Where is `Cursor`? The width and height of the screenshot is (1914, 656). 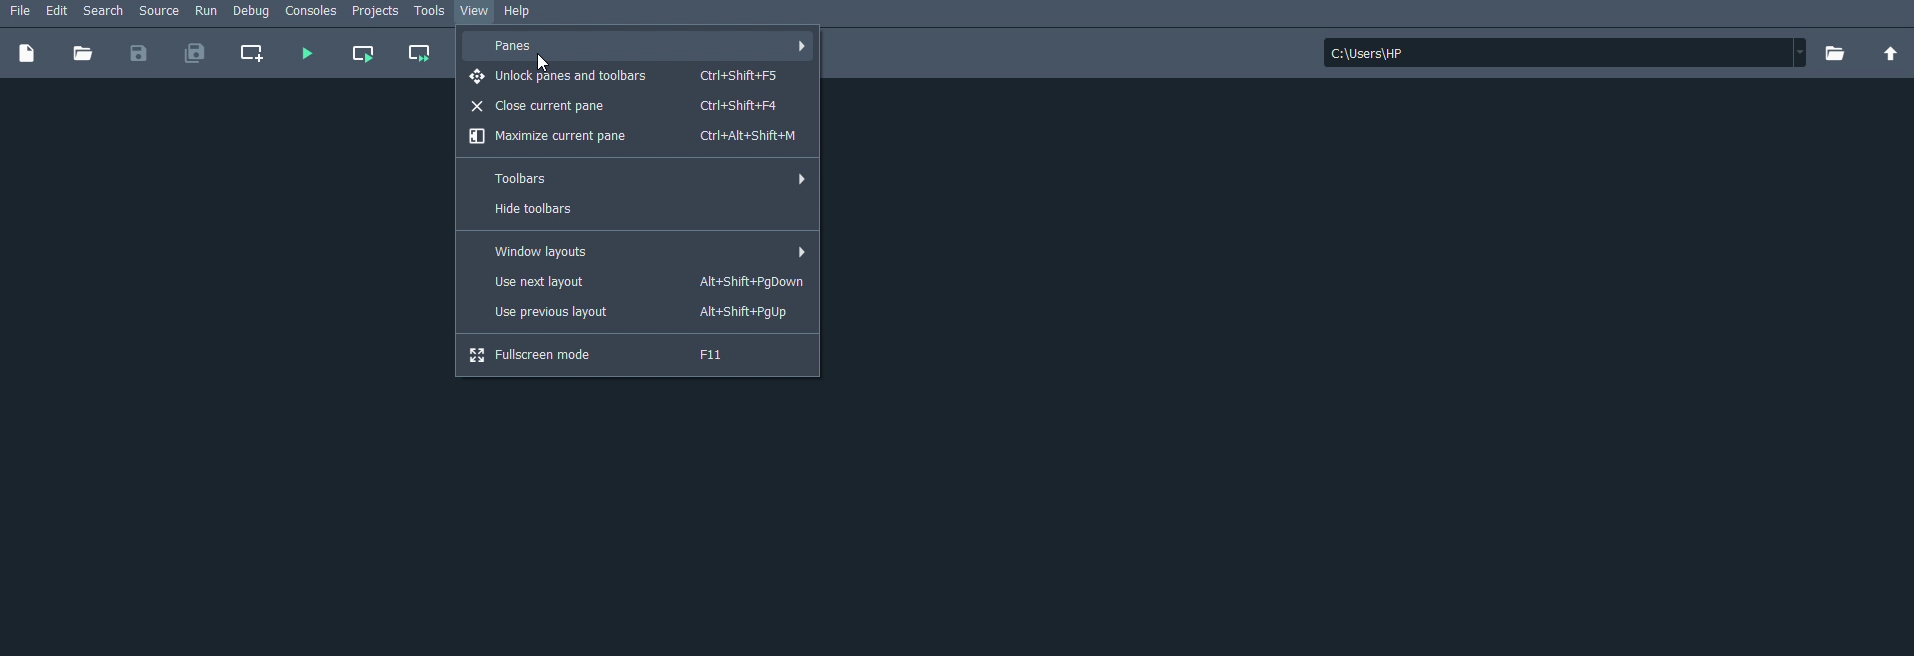 Cursor is located at coordinates (543, 63).